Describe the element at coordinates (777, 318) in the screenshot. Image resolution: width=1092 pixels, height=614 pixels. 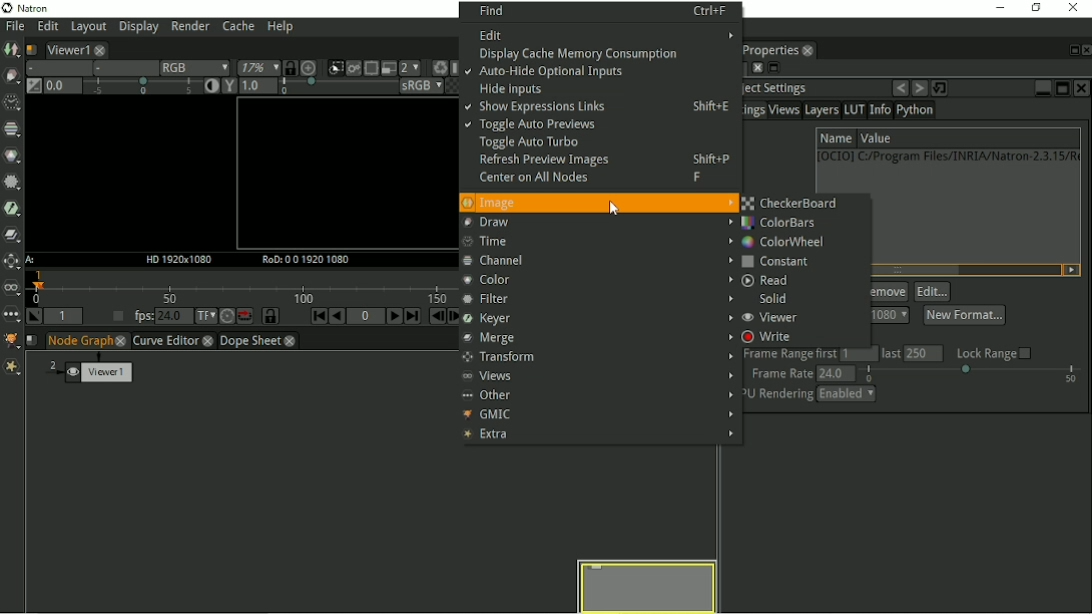
I see `Viewer` at that location.